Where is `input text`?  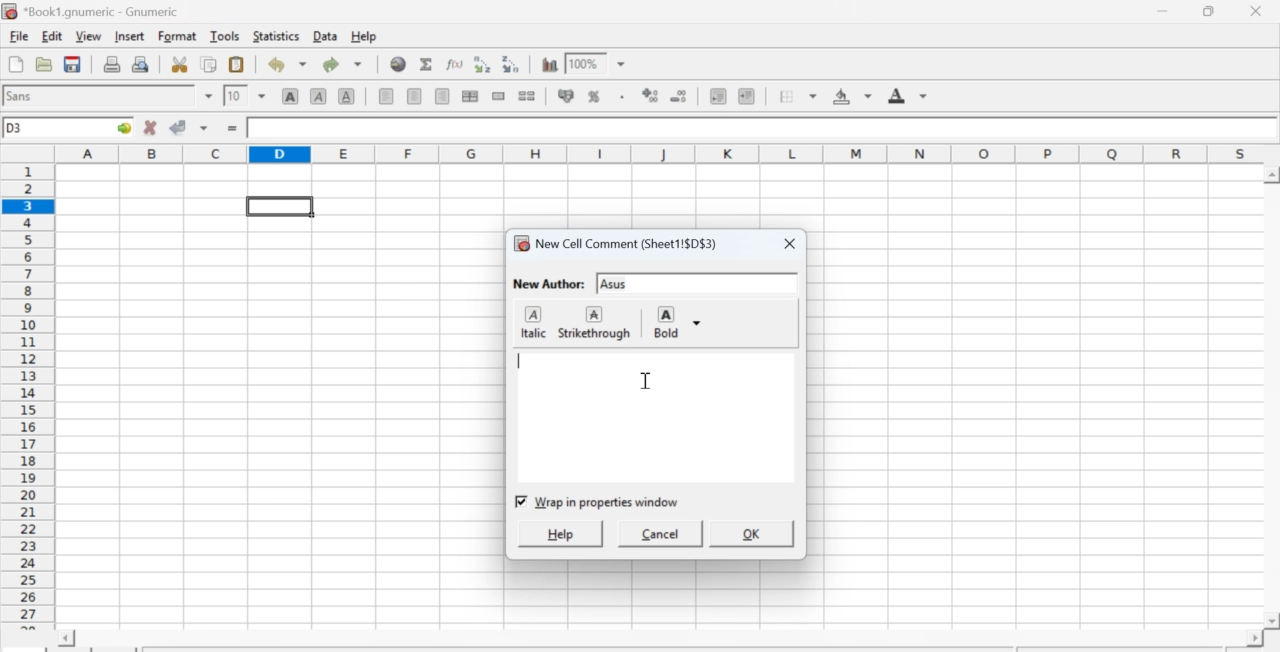
input text is located at coordinates (698, 285).